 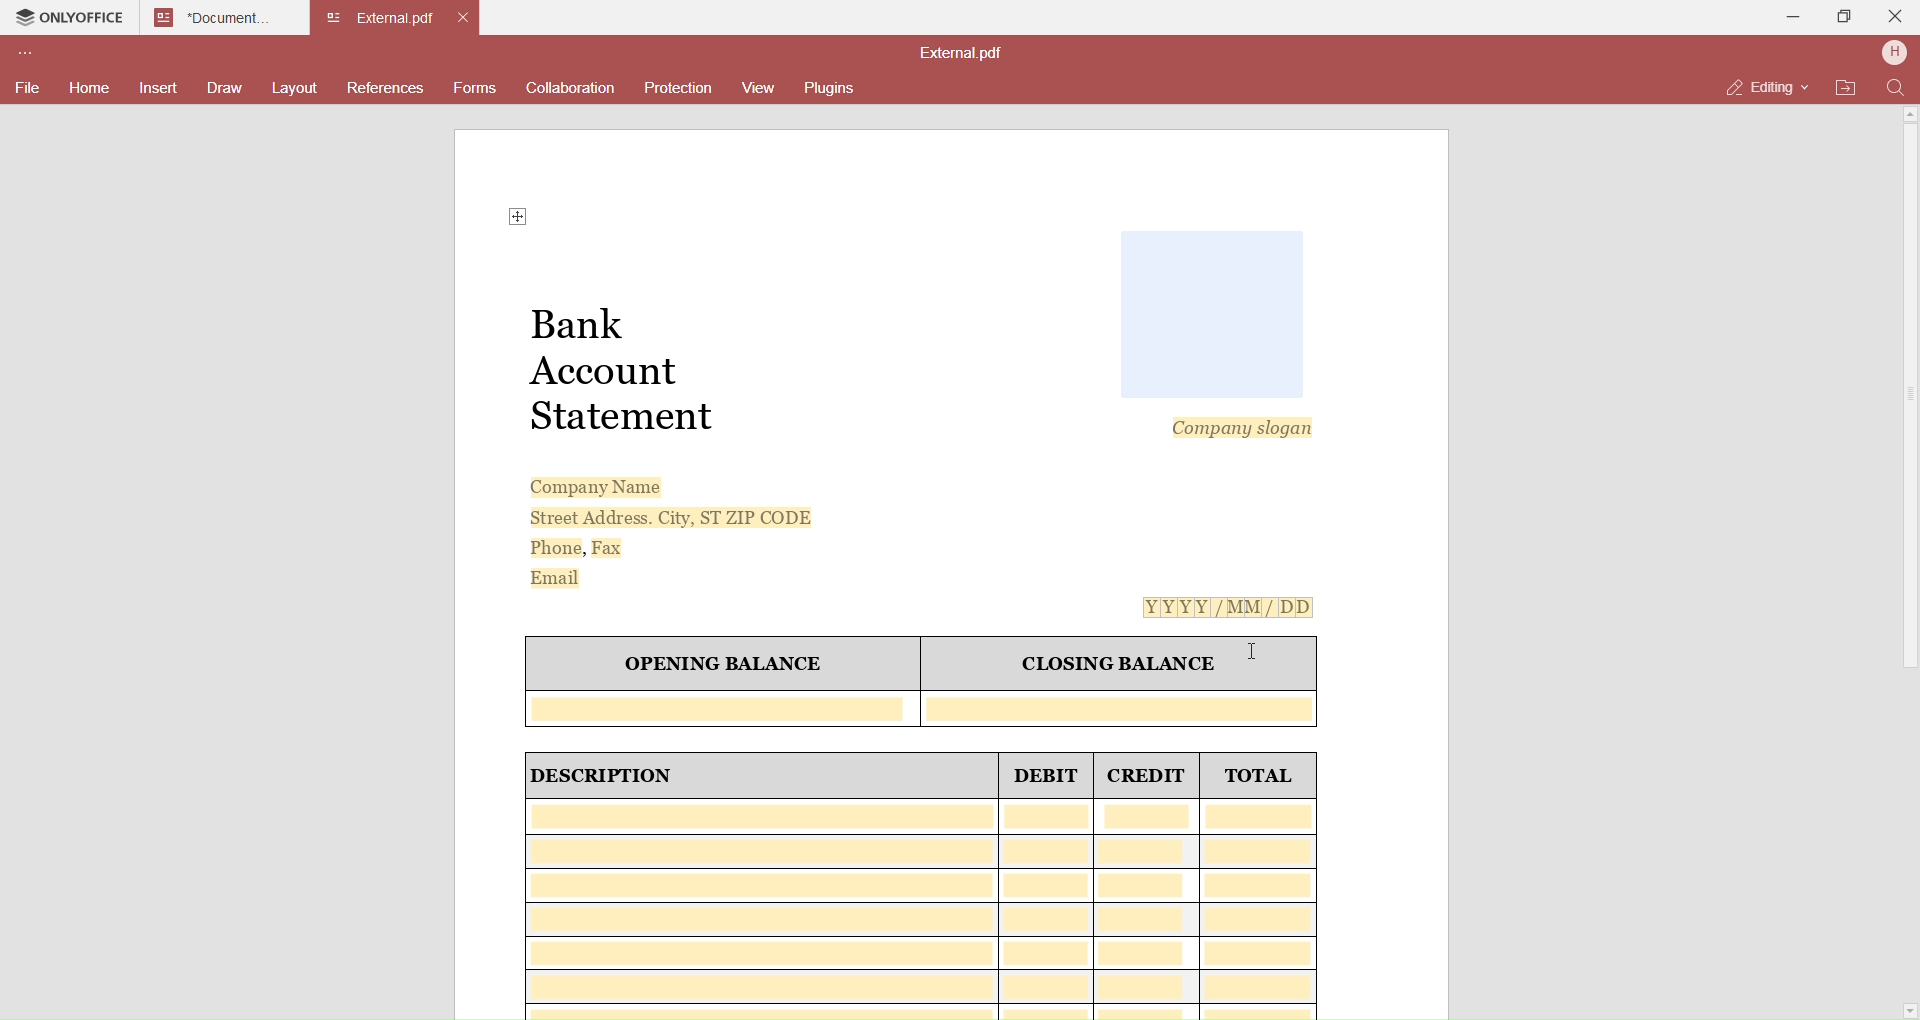 What do you see at coordinates (1222, 610) in the screenshot?
I see `YYYY|/MM|/IDD|` at bounding box center [1222, 610].